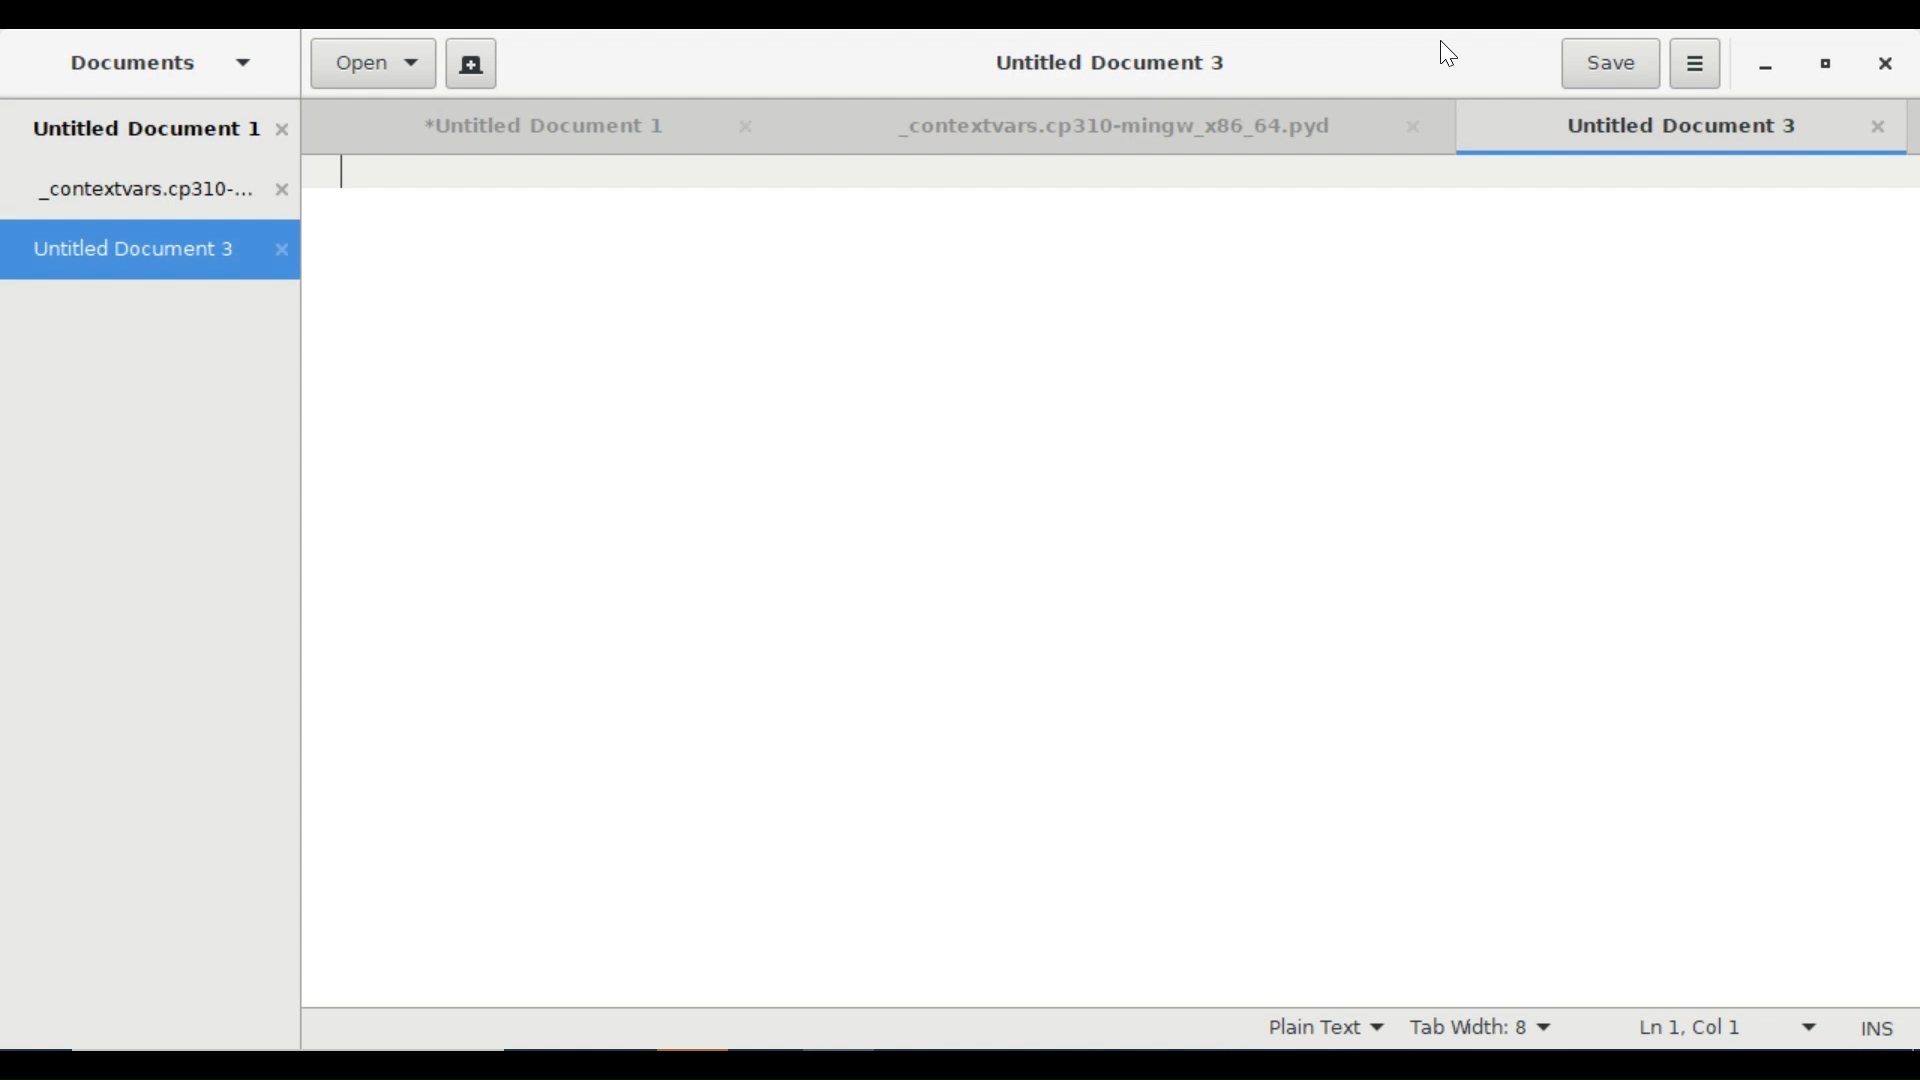 Image resolution: width=1920 pixels, height=1080 pixels. I want to click on New File, so click(470, 63).